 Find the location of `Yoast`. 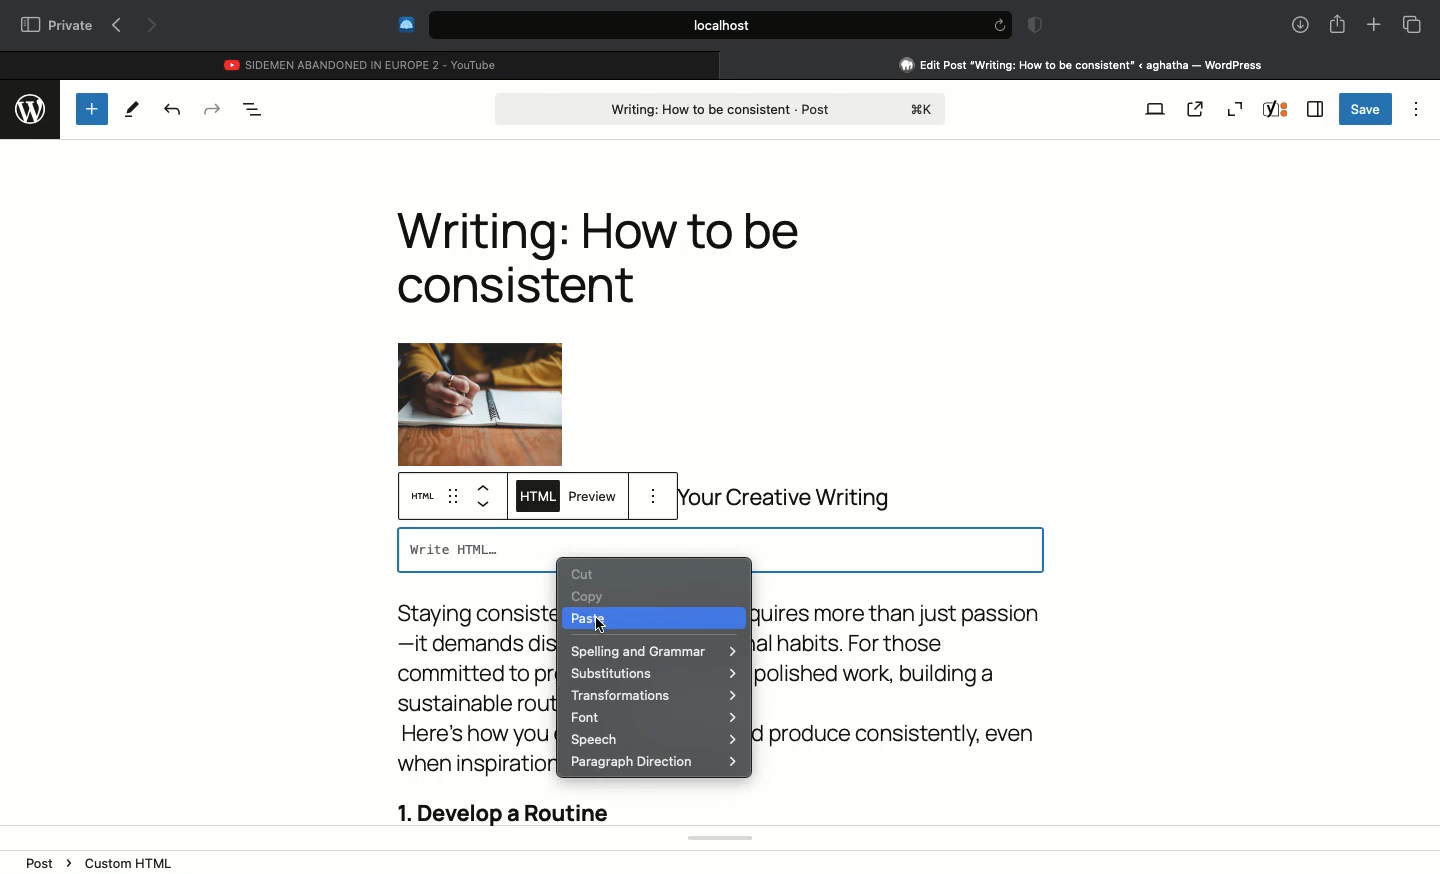

Yoast is located at coordinates (1276, 109).